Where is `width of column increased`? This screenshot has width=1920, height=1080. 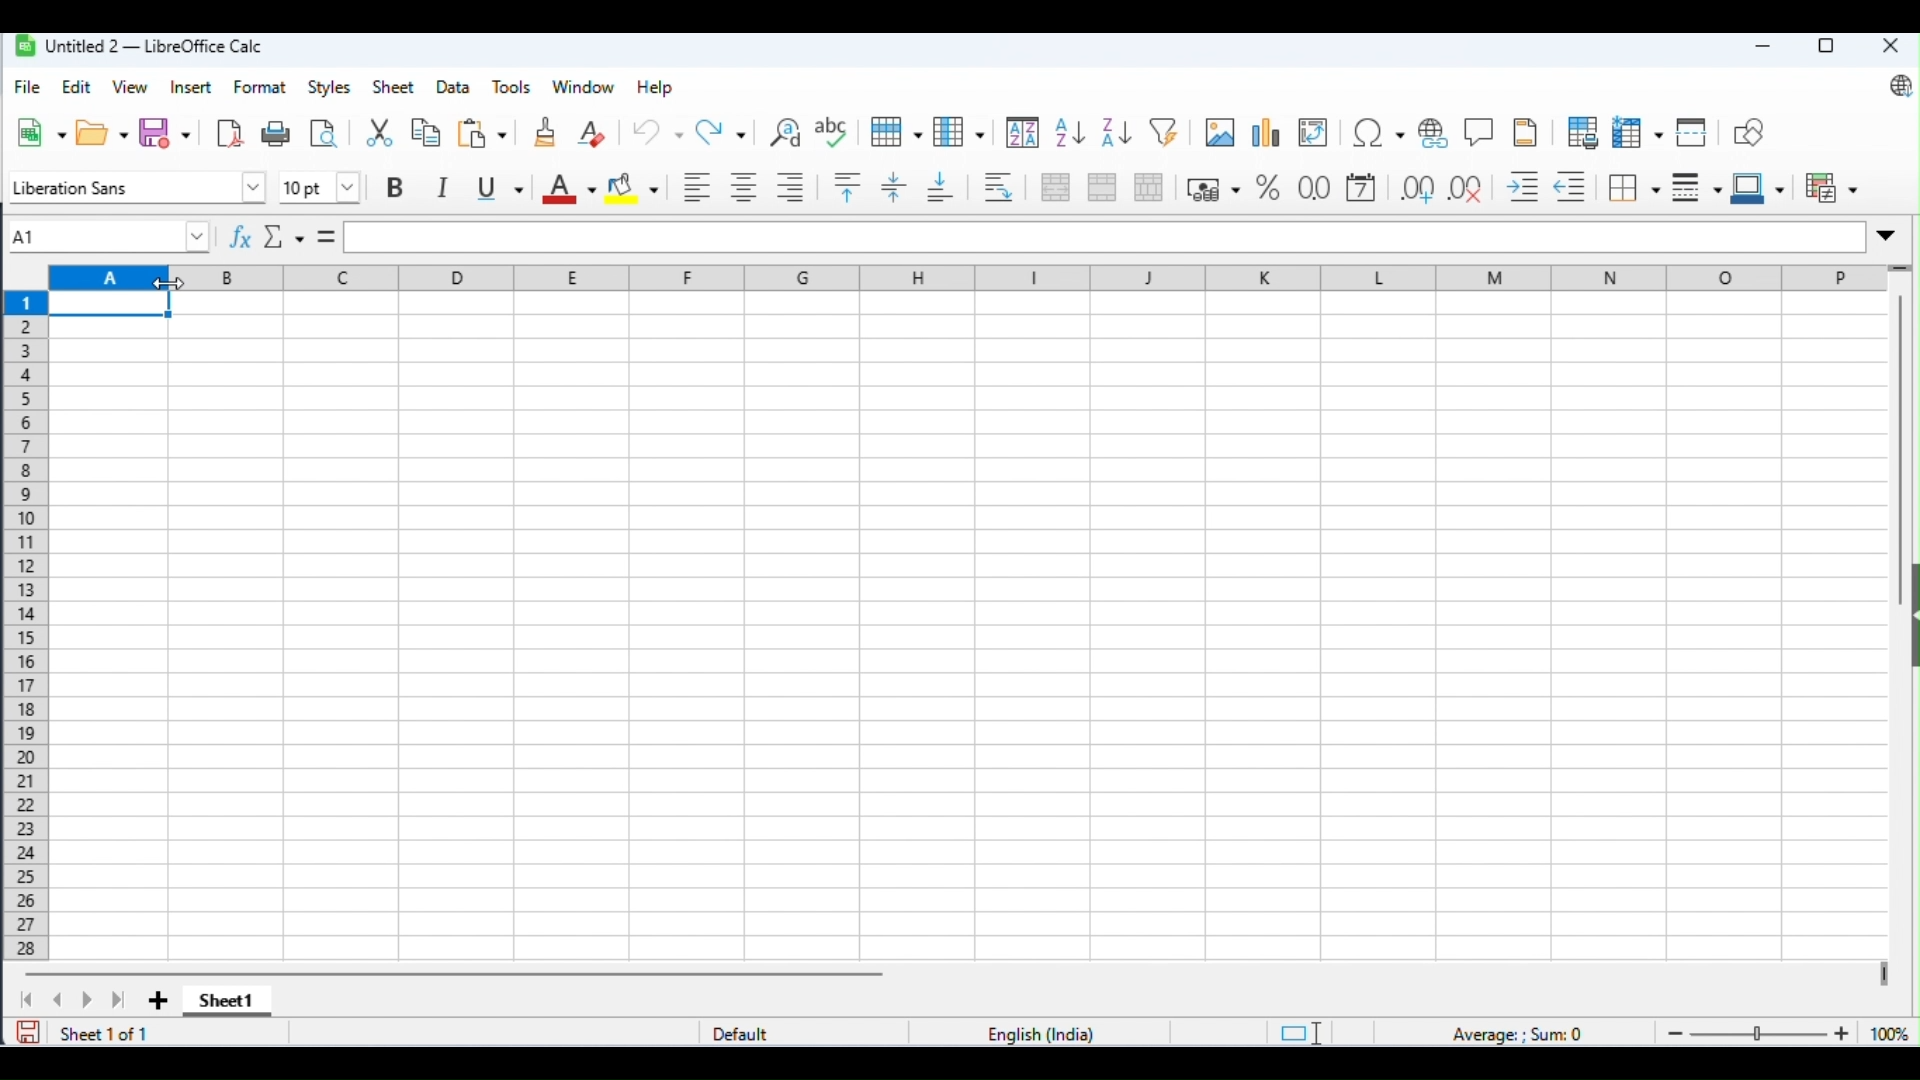
width of column increased is located at coordinates (109, 628).